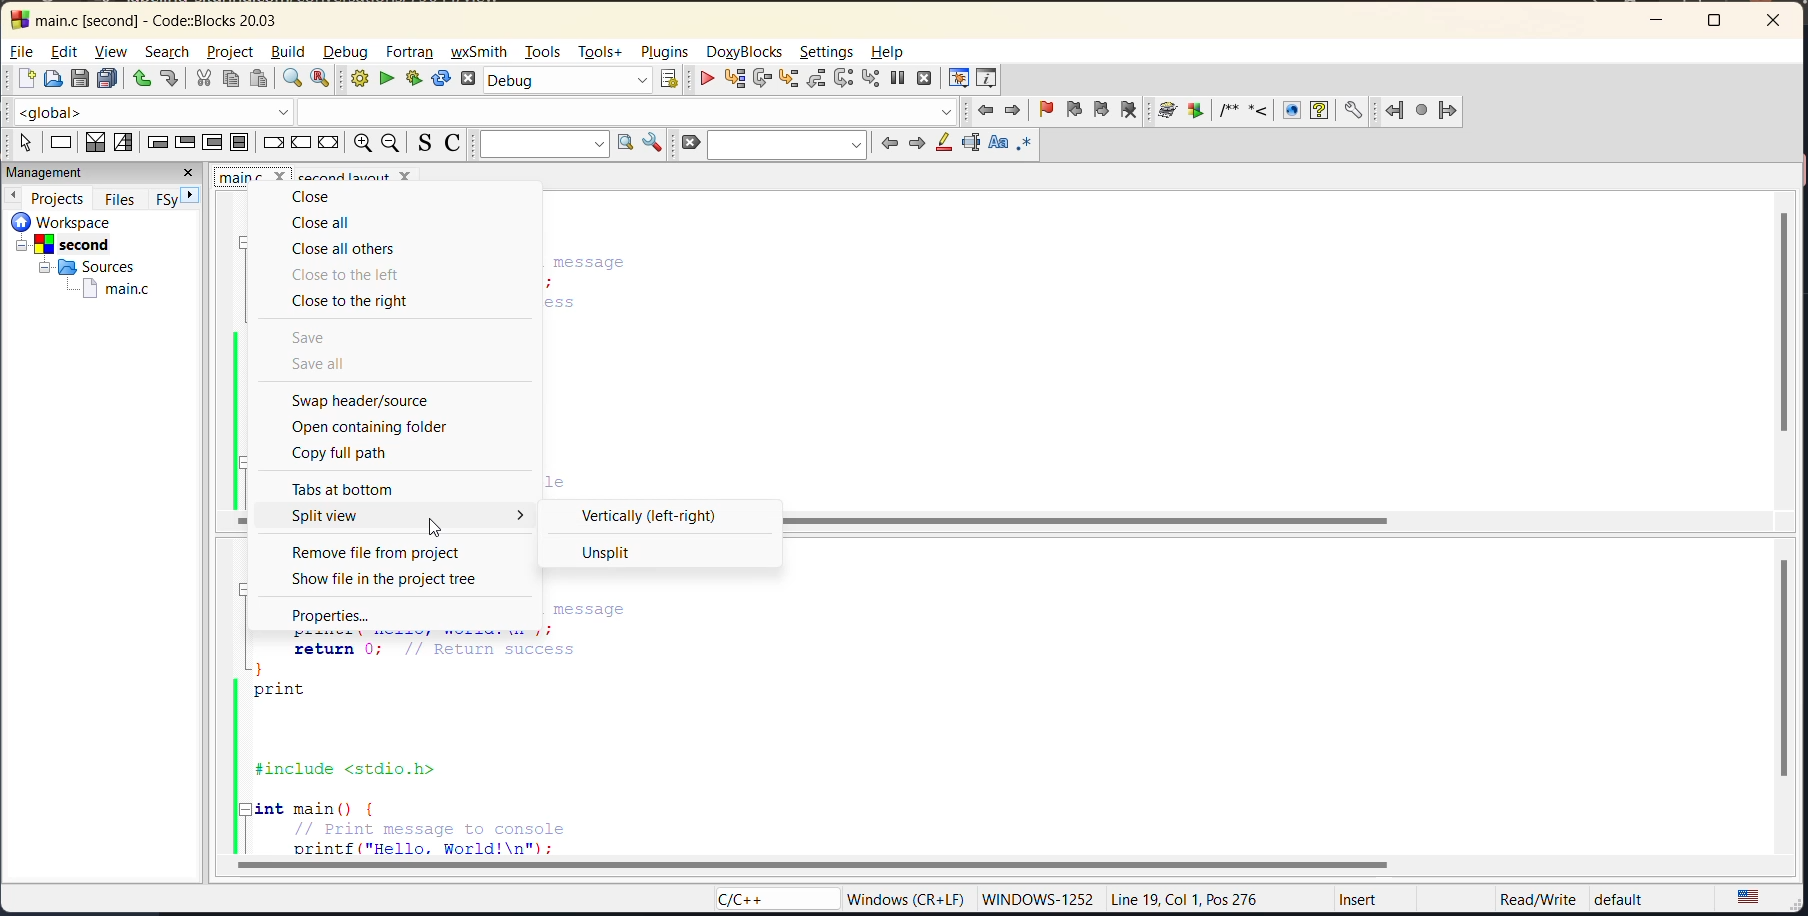  What do you see at coordinates (190, 194) in the screenshot?
I see `next` at bounding box center [190, 194].